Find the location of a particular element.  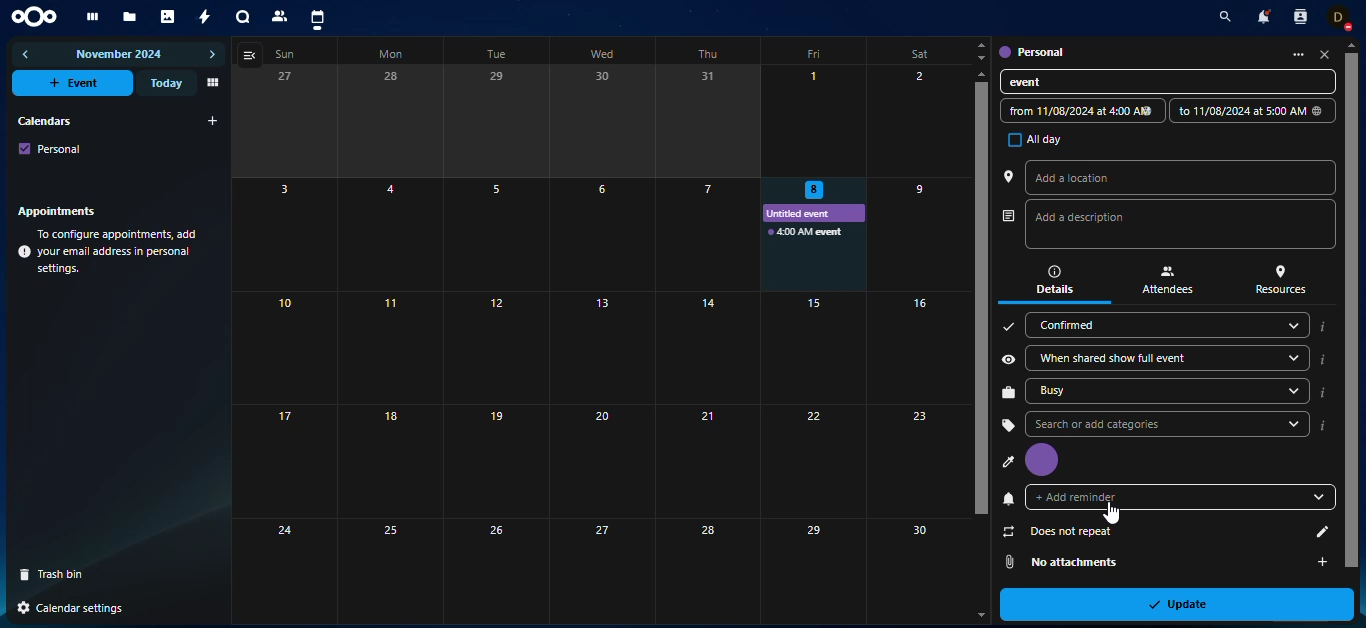

work is located at coordinates (1008, 393).